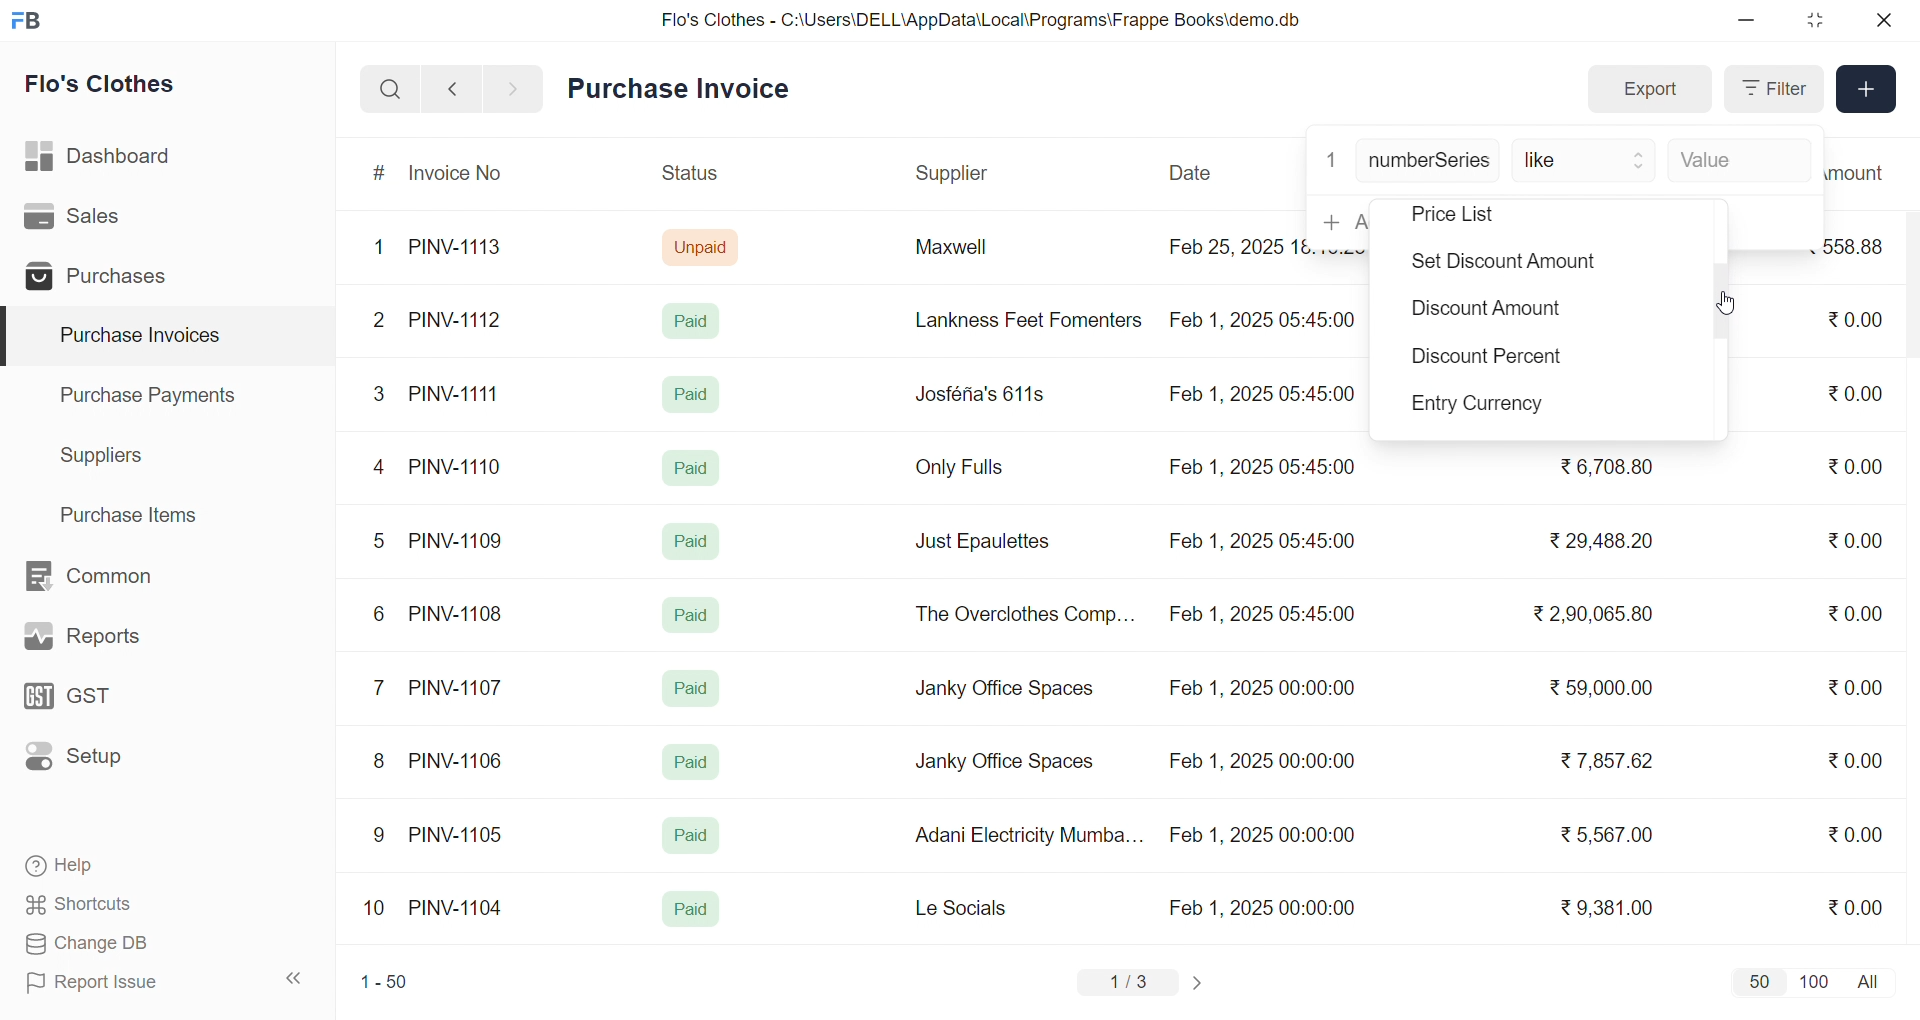 This screenshot has height=1020, width=1920. What do you see at coordinates (390, 89) in the screenshot?
I see `search` at bounding box center [390, 89].